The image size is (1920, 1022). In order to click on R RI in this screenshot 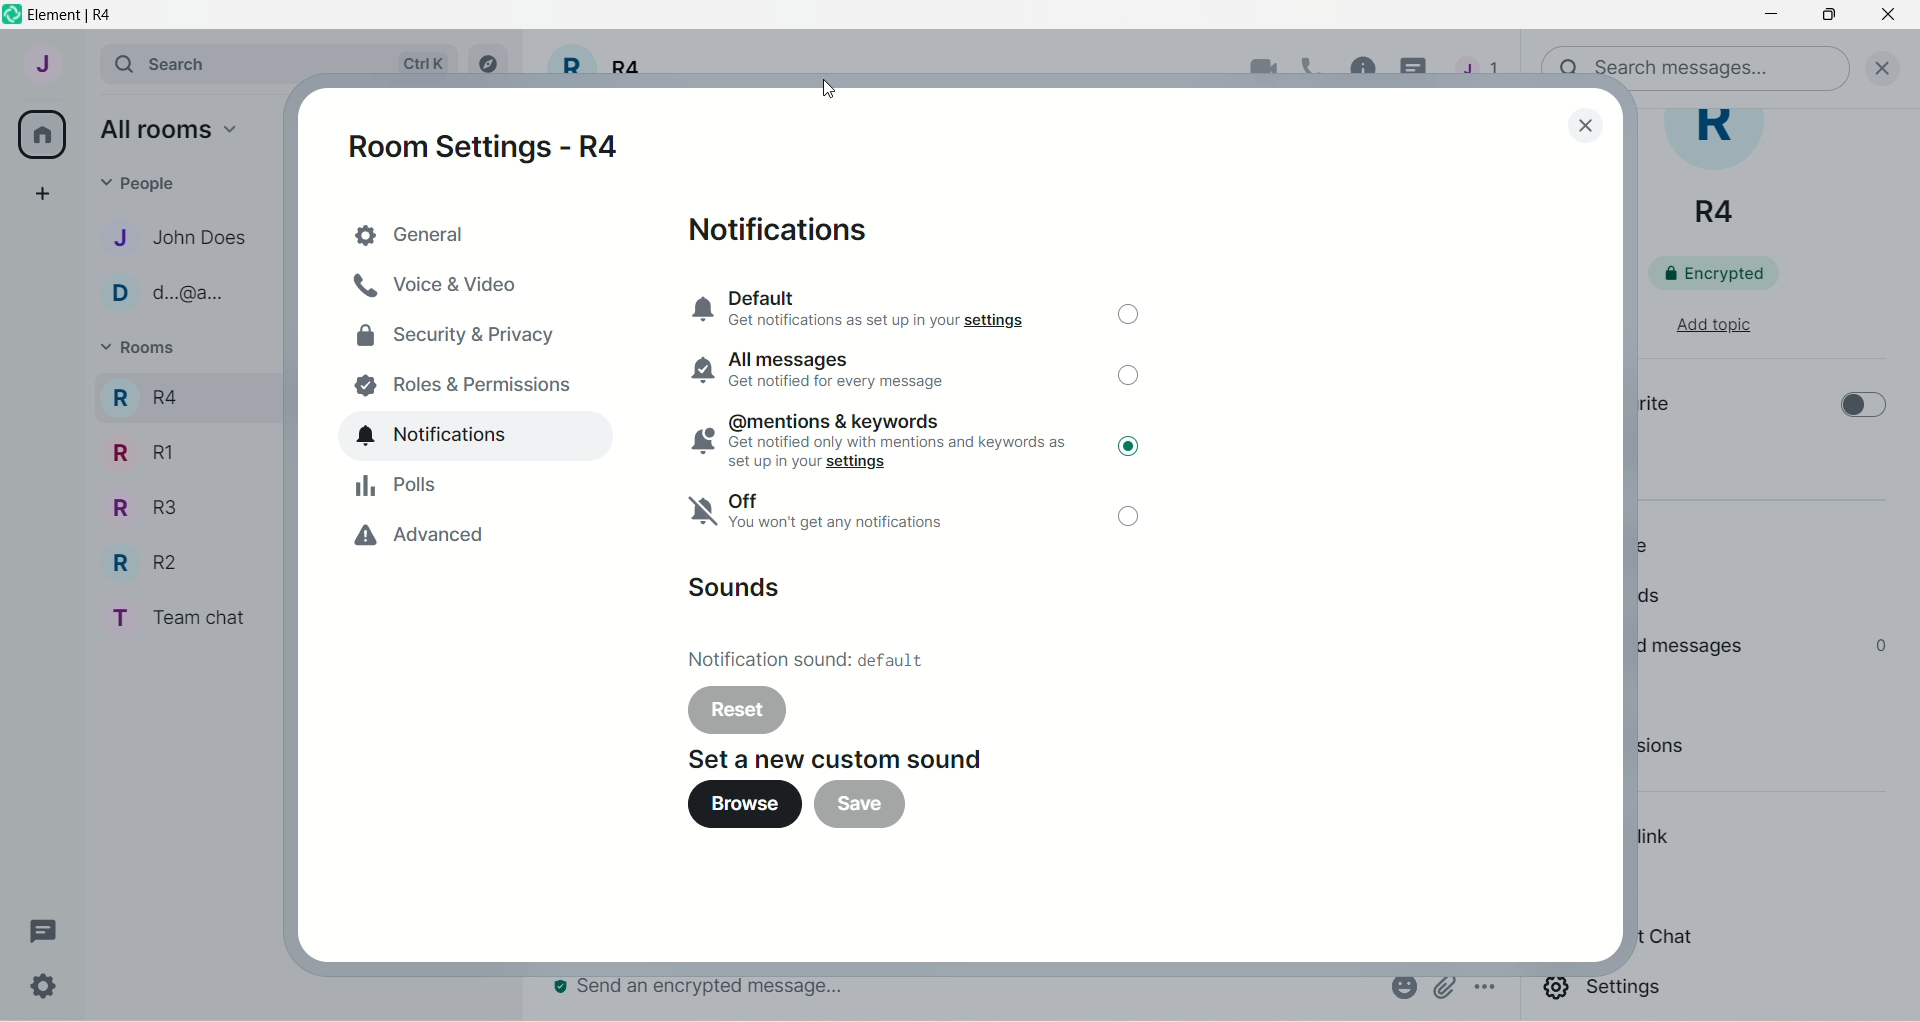, I will do `click(143, 452)`.